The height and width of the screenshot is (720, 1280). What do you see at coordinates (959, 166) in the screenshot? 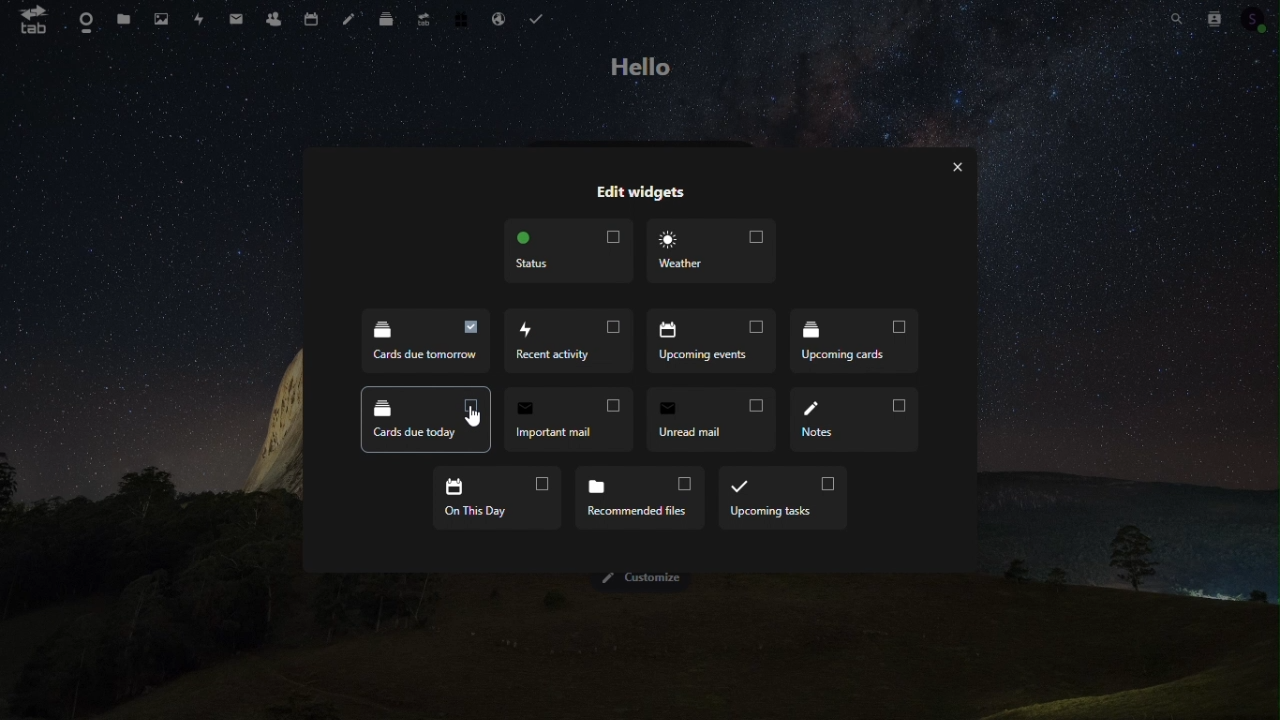
I see `Close` at bounding box center [959, 166].